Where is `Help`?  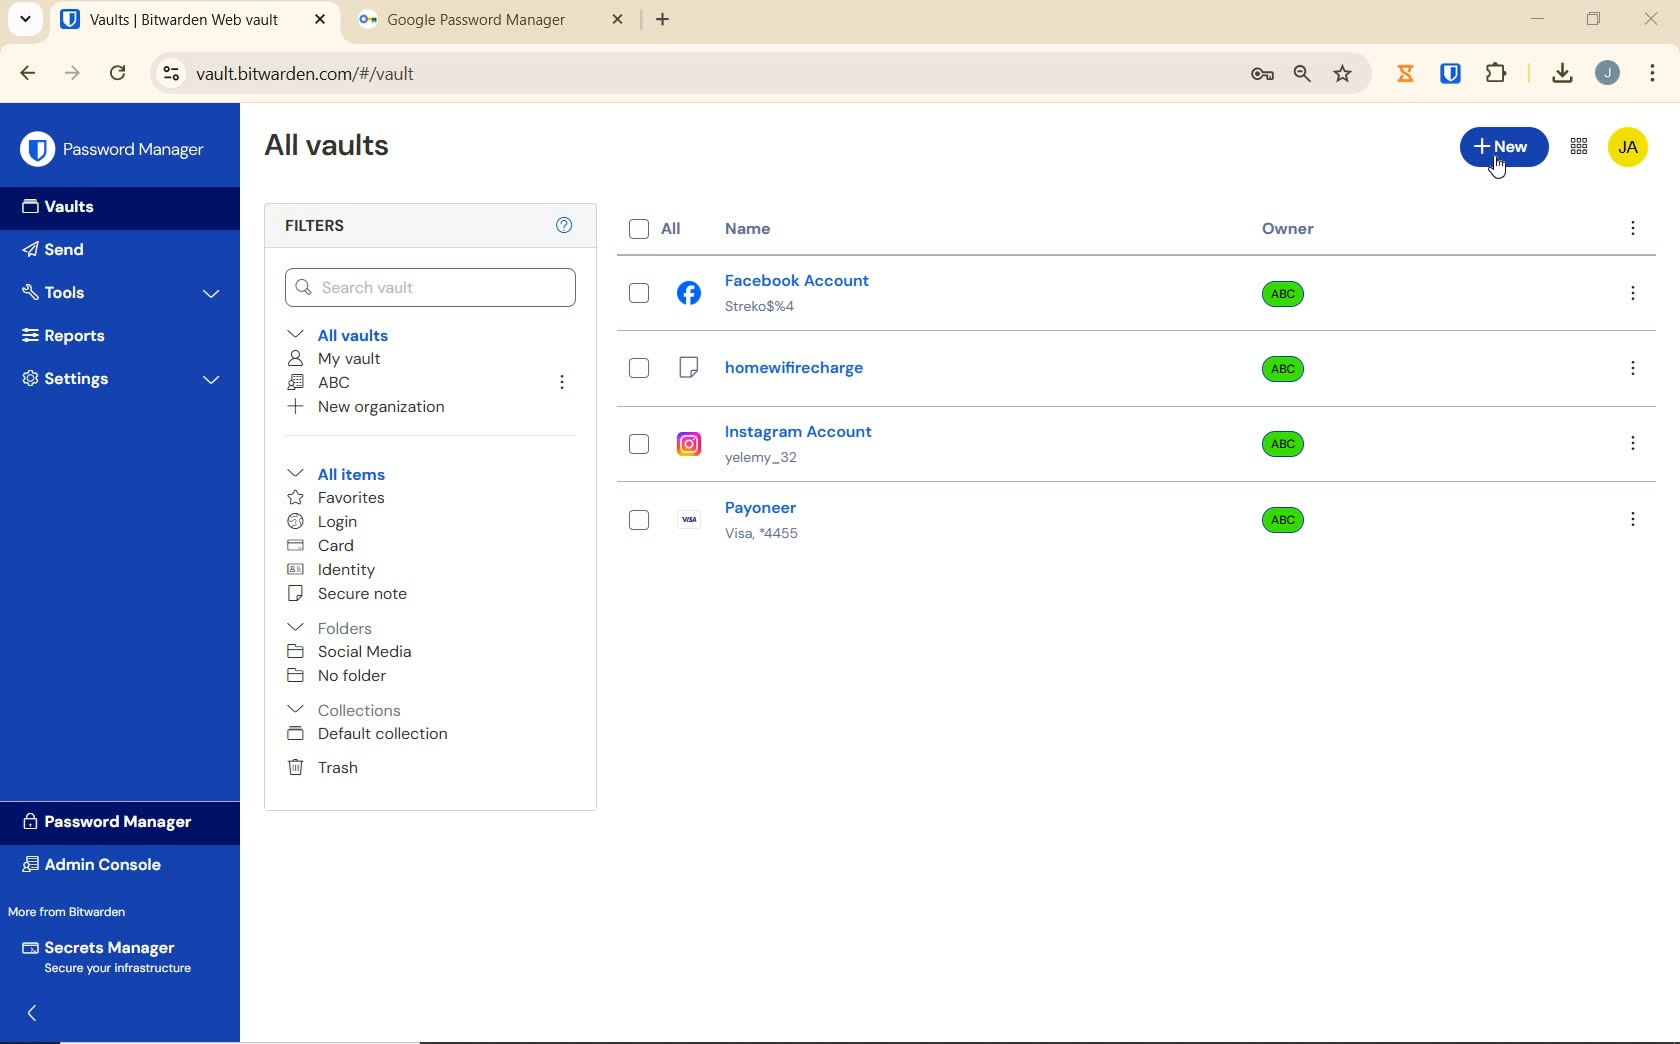 Help is located at coordinates (566, 224).